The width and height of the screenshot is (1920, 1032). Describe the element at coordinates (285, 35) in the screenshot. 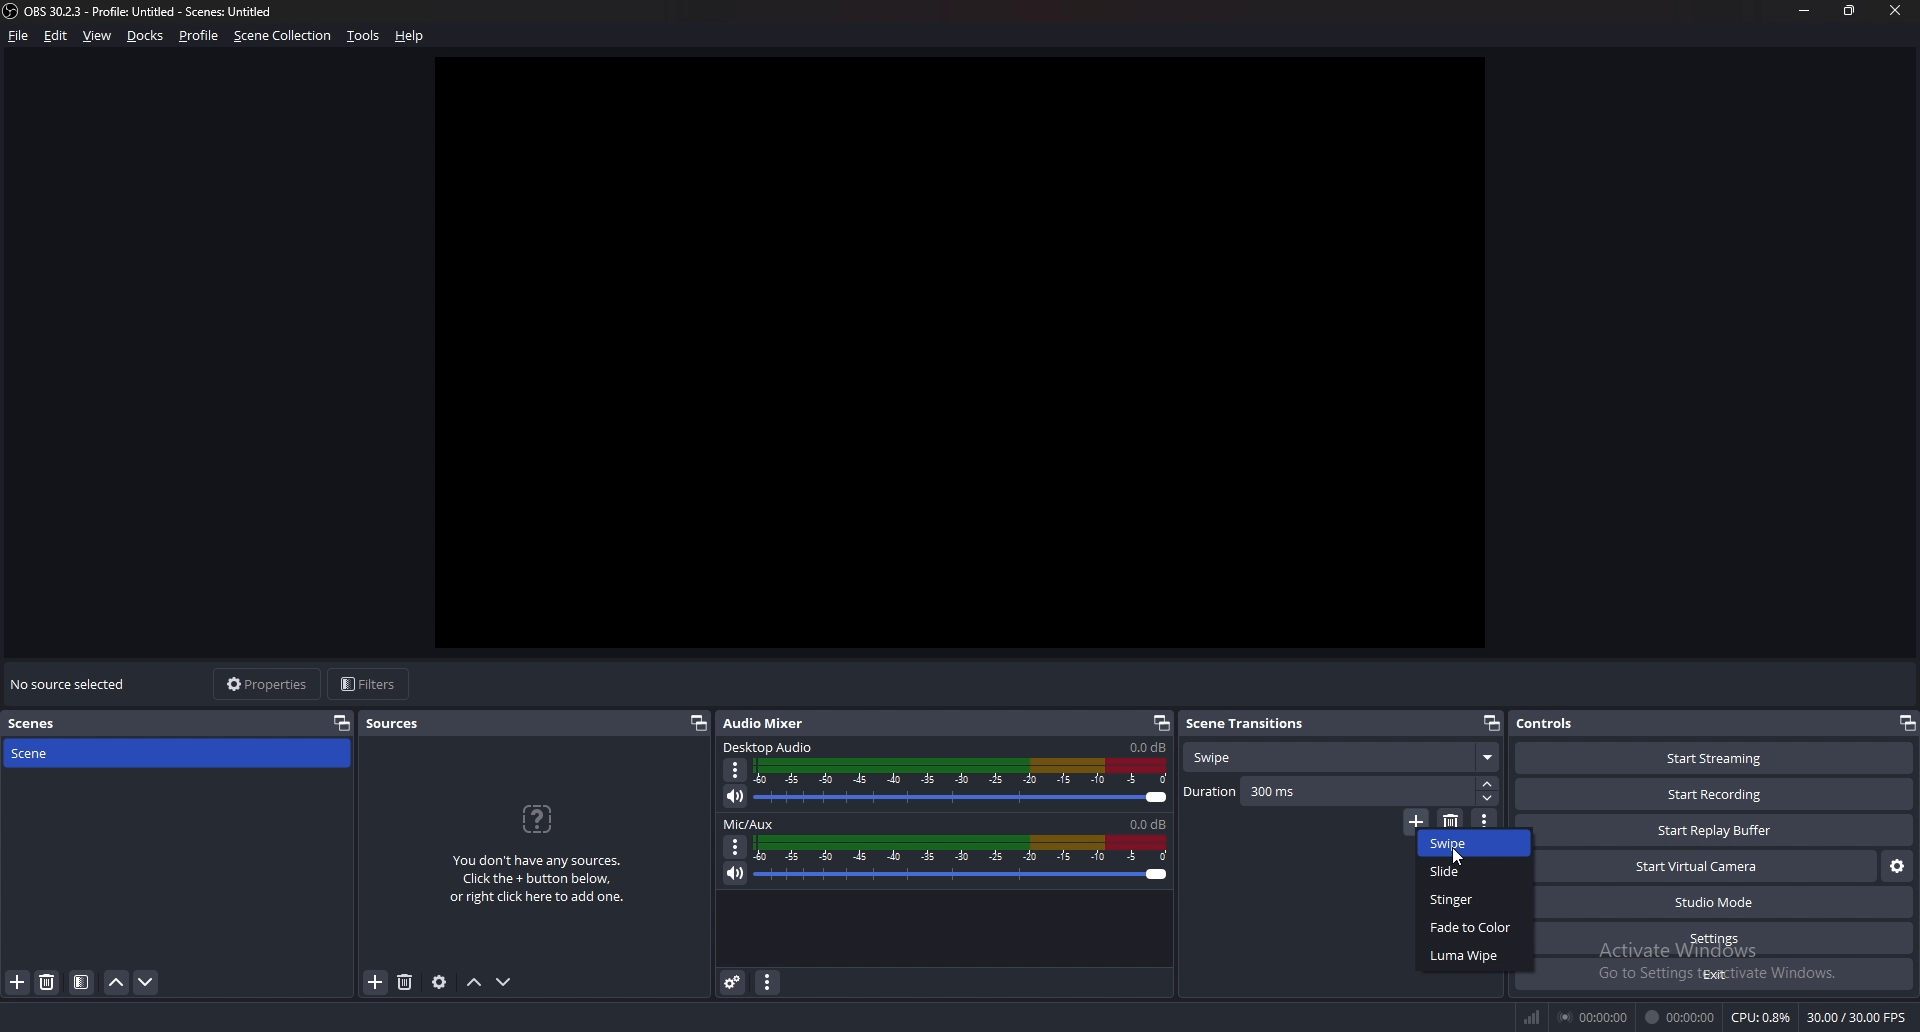

I see `scene collection` at that location.